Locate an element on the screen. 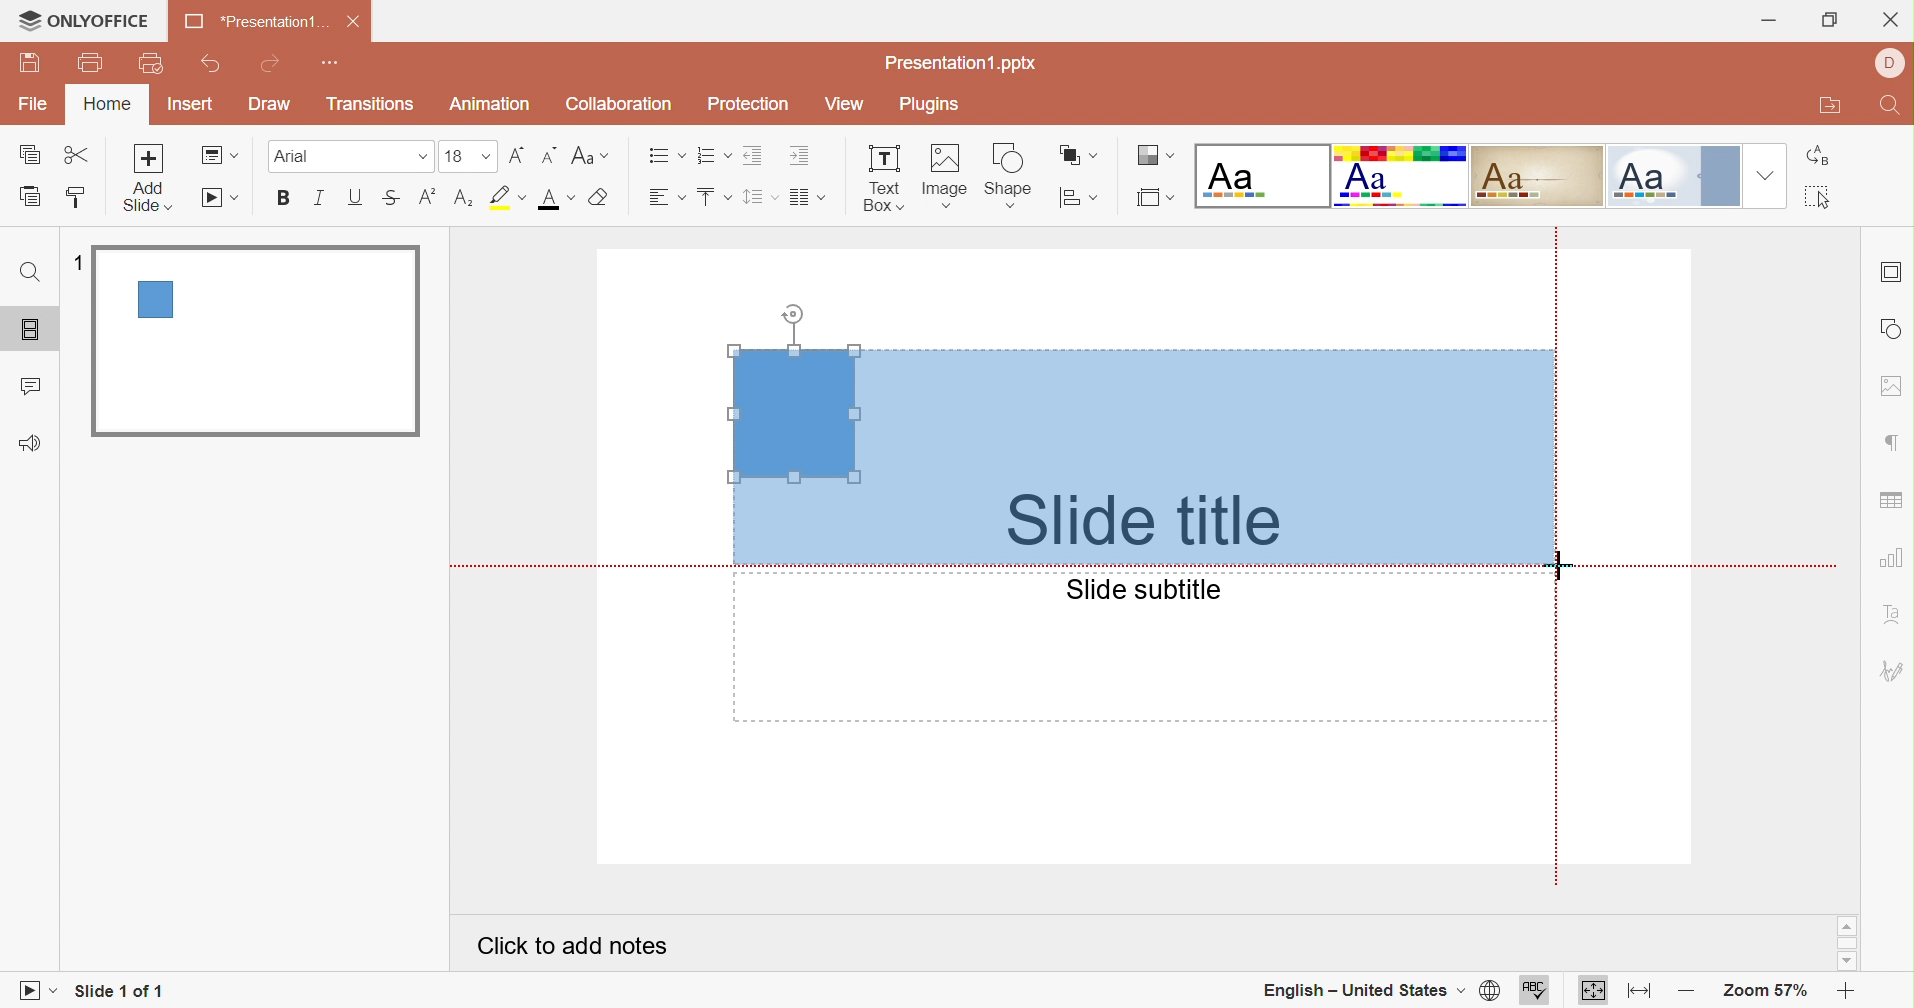  Zoom out is located at coordinates (1689, 993).